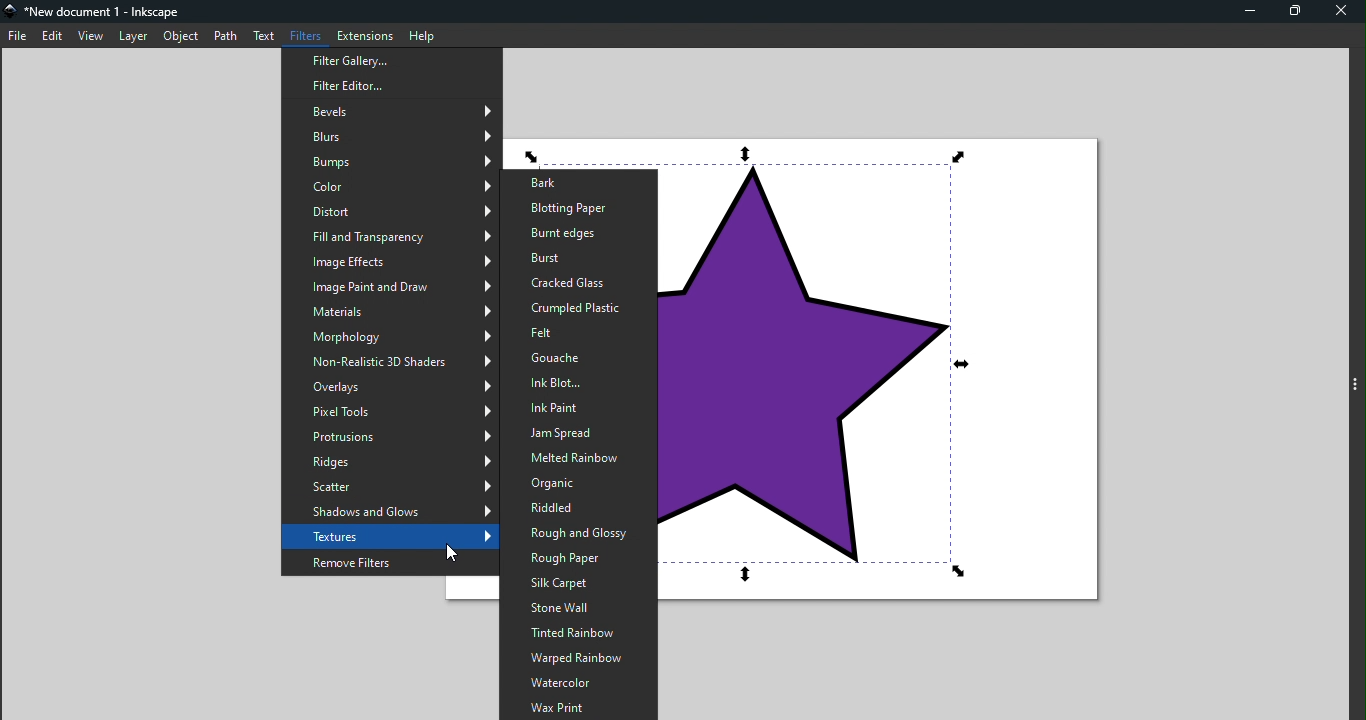 The width and height of the screenshot is (1366, 720). Describe the element at coordinates (183, 36) in the screenshot. I see `Object` at that location.